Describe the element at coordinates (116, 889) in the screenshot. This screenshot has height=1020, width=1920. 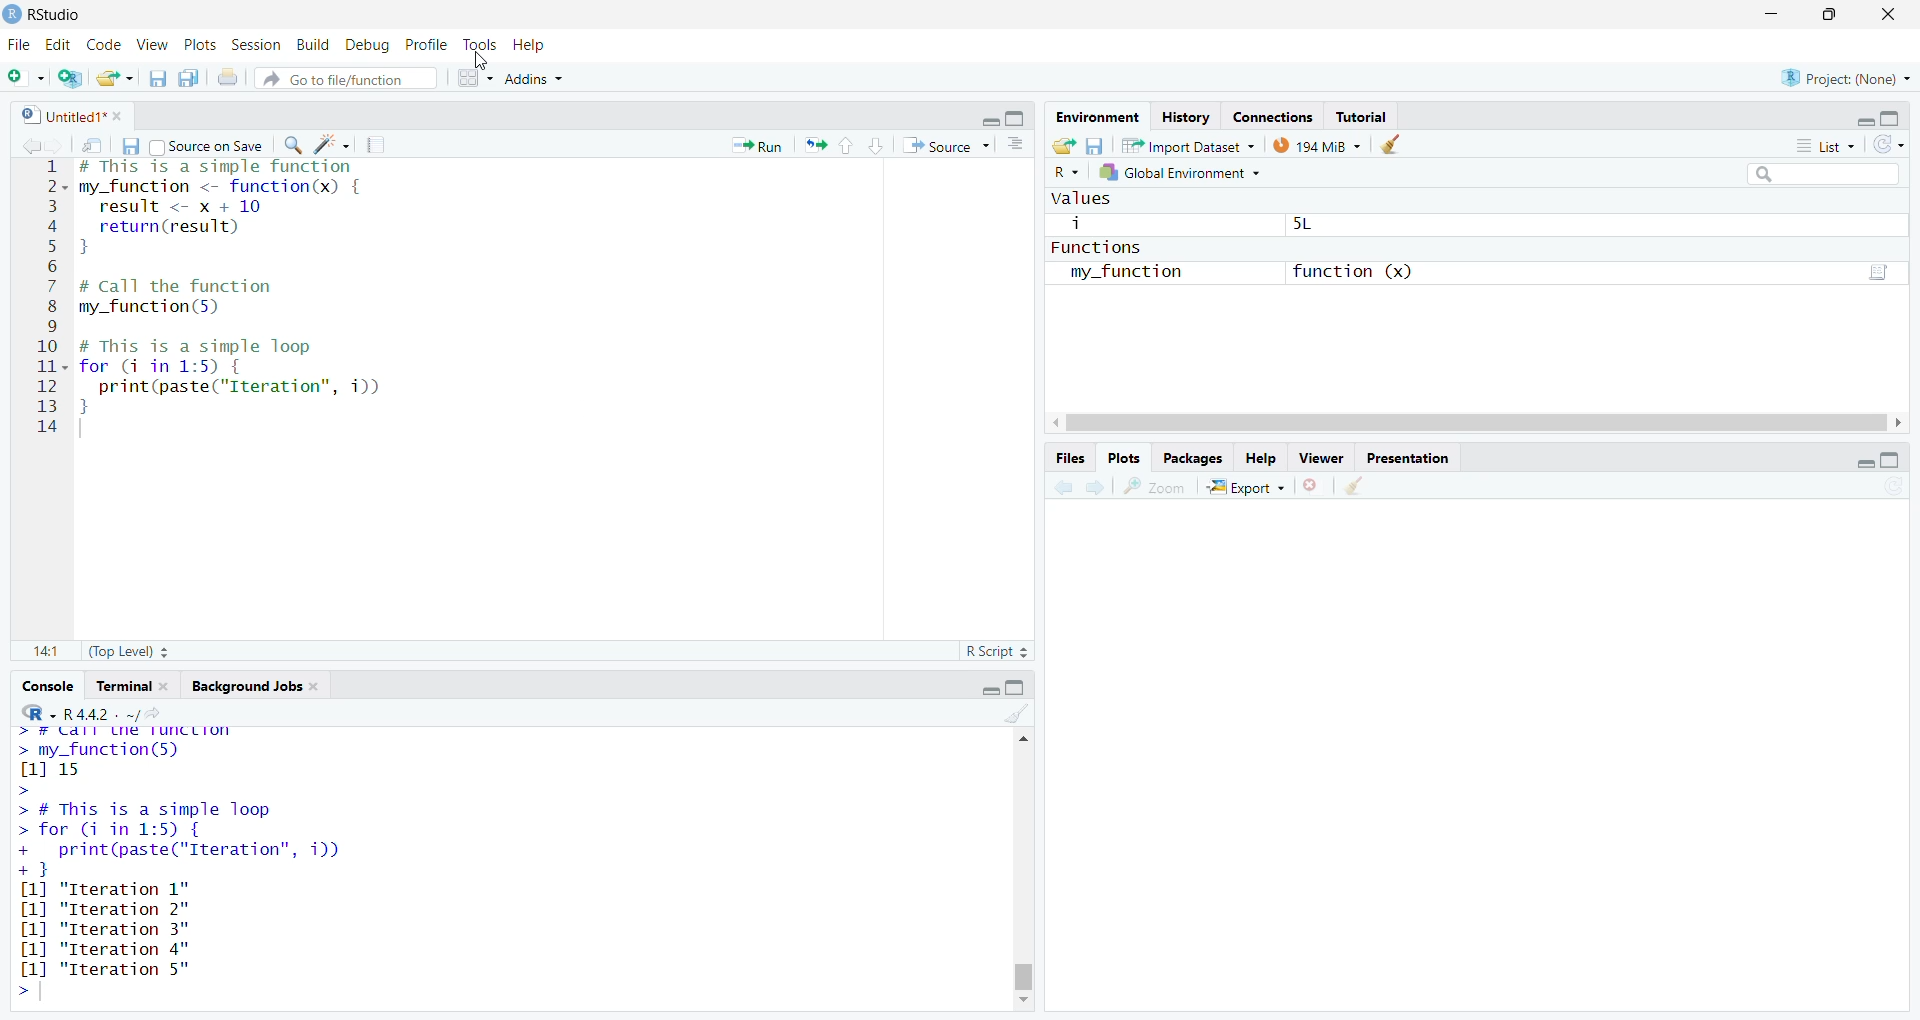
I see `[1] "Iteration 1"` at that location.